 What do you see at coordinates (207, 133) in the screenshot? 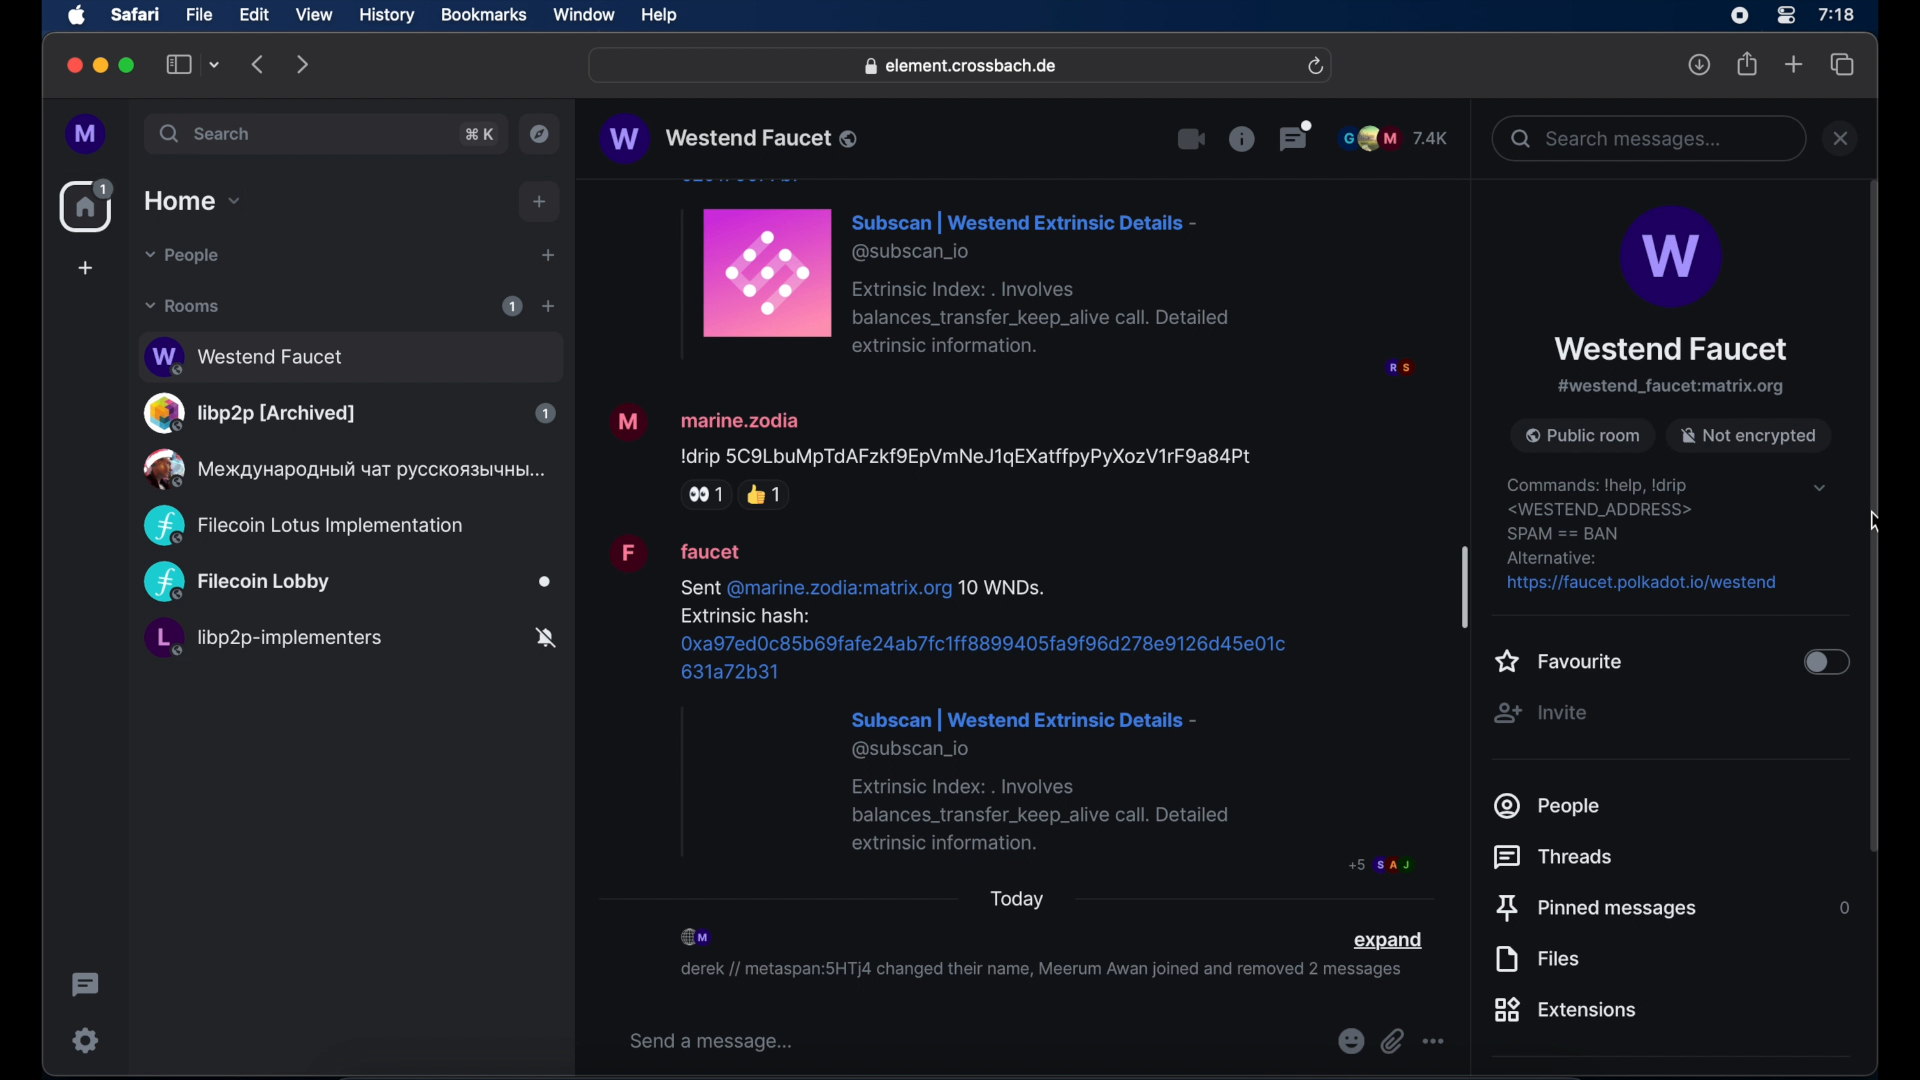
I see `search` at bounding box center [207, 133].